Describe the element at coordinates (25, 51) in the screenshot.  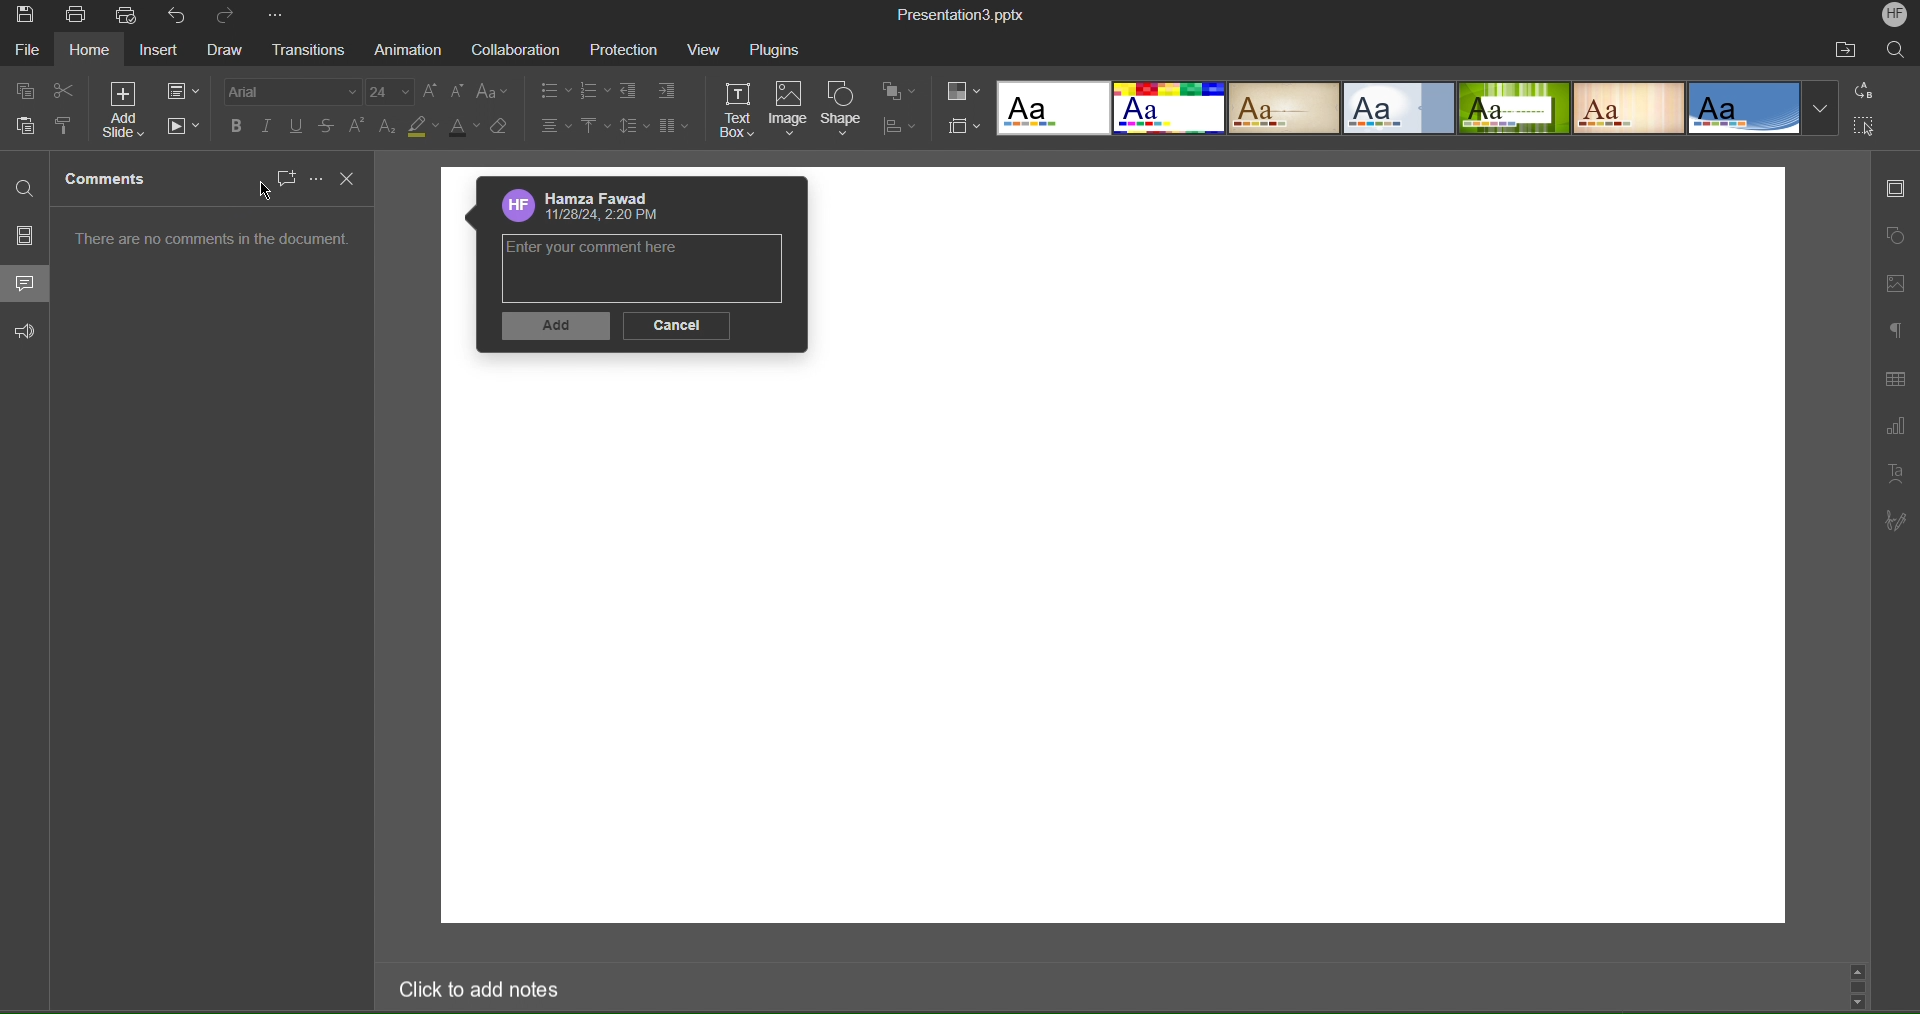
I see `File` at that location.